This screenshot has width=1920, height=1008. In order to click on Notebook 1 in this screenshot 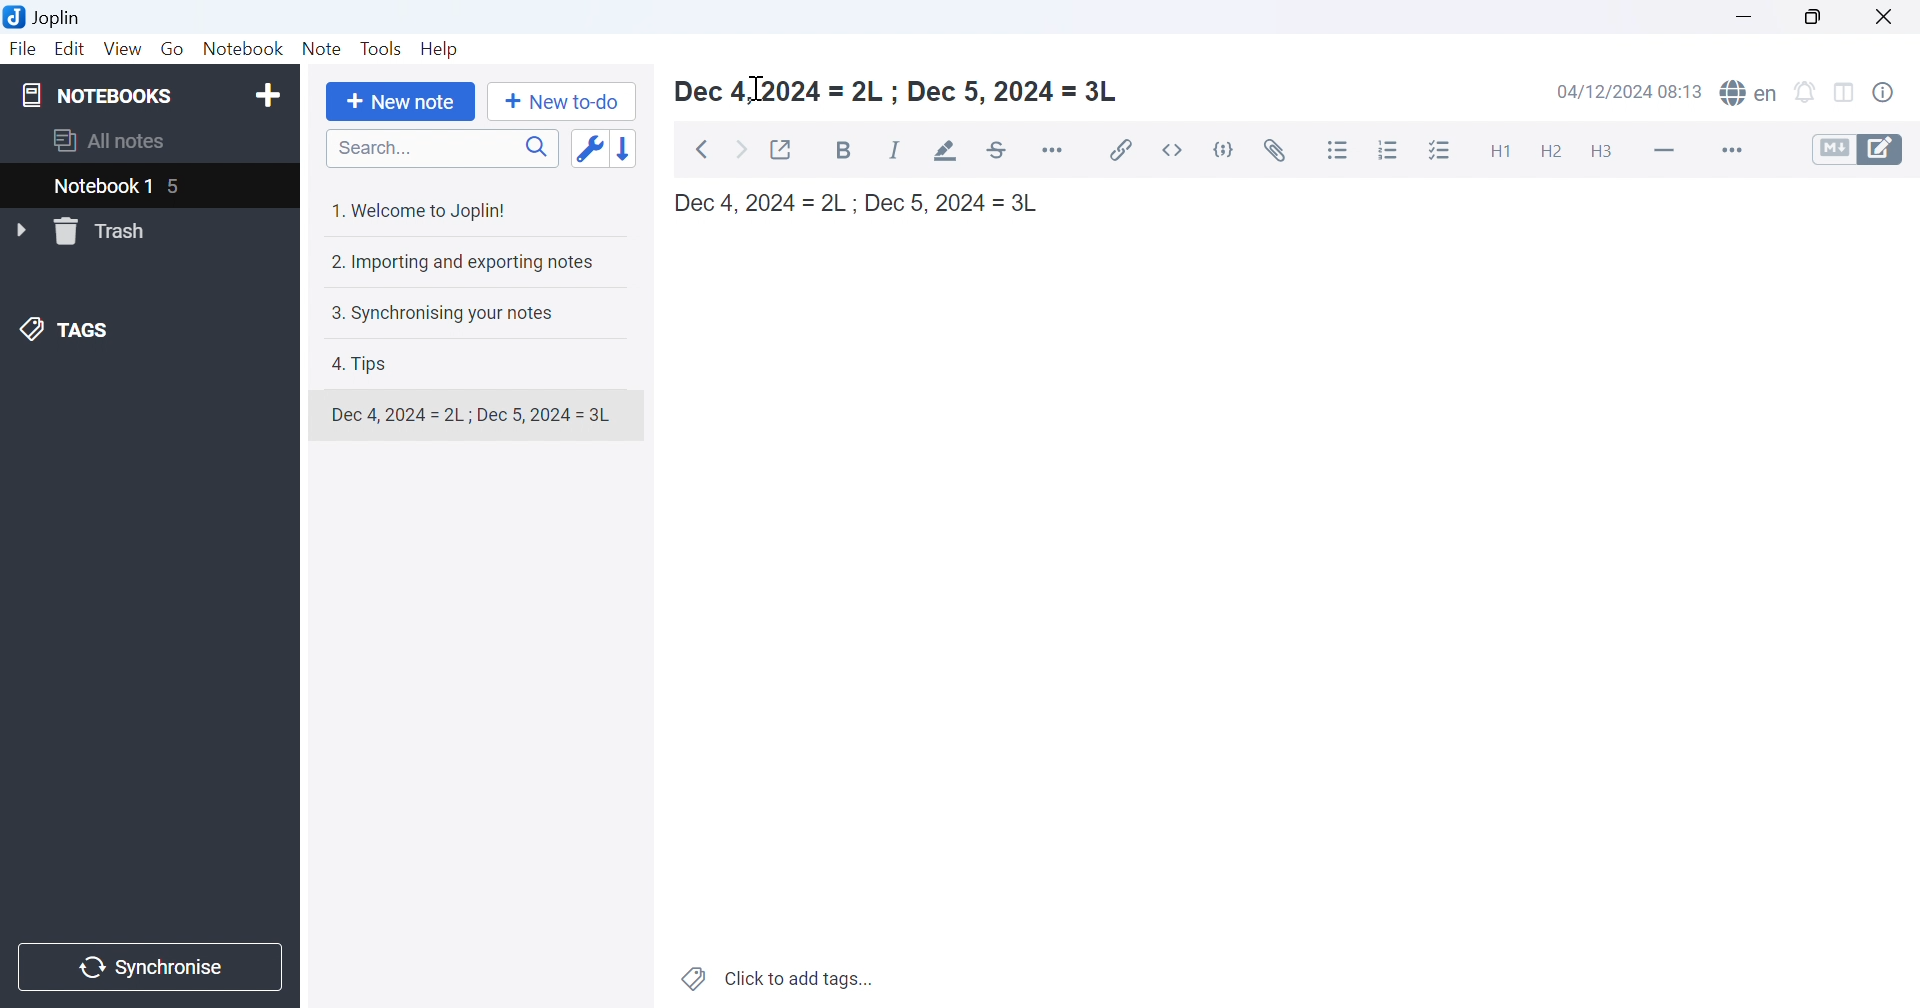, I will do `click(103, 187)`.